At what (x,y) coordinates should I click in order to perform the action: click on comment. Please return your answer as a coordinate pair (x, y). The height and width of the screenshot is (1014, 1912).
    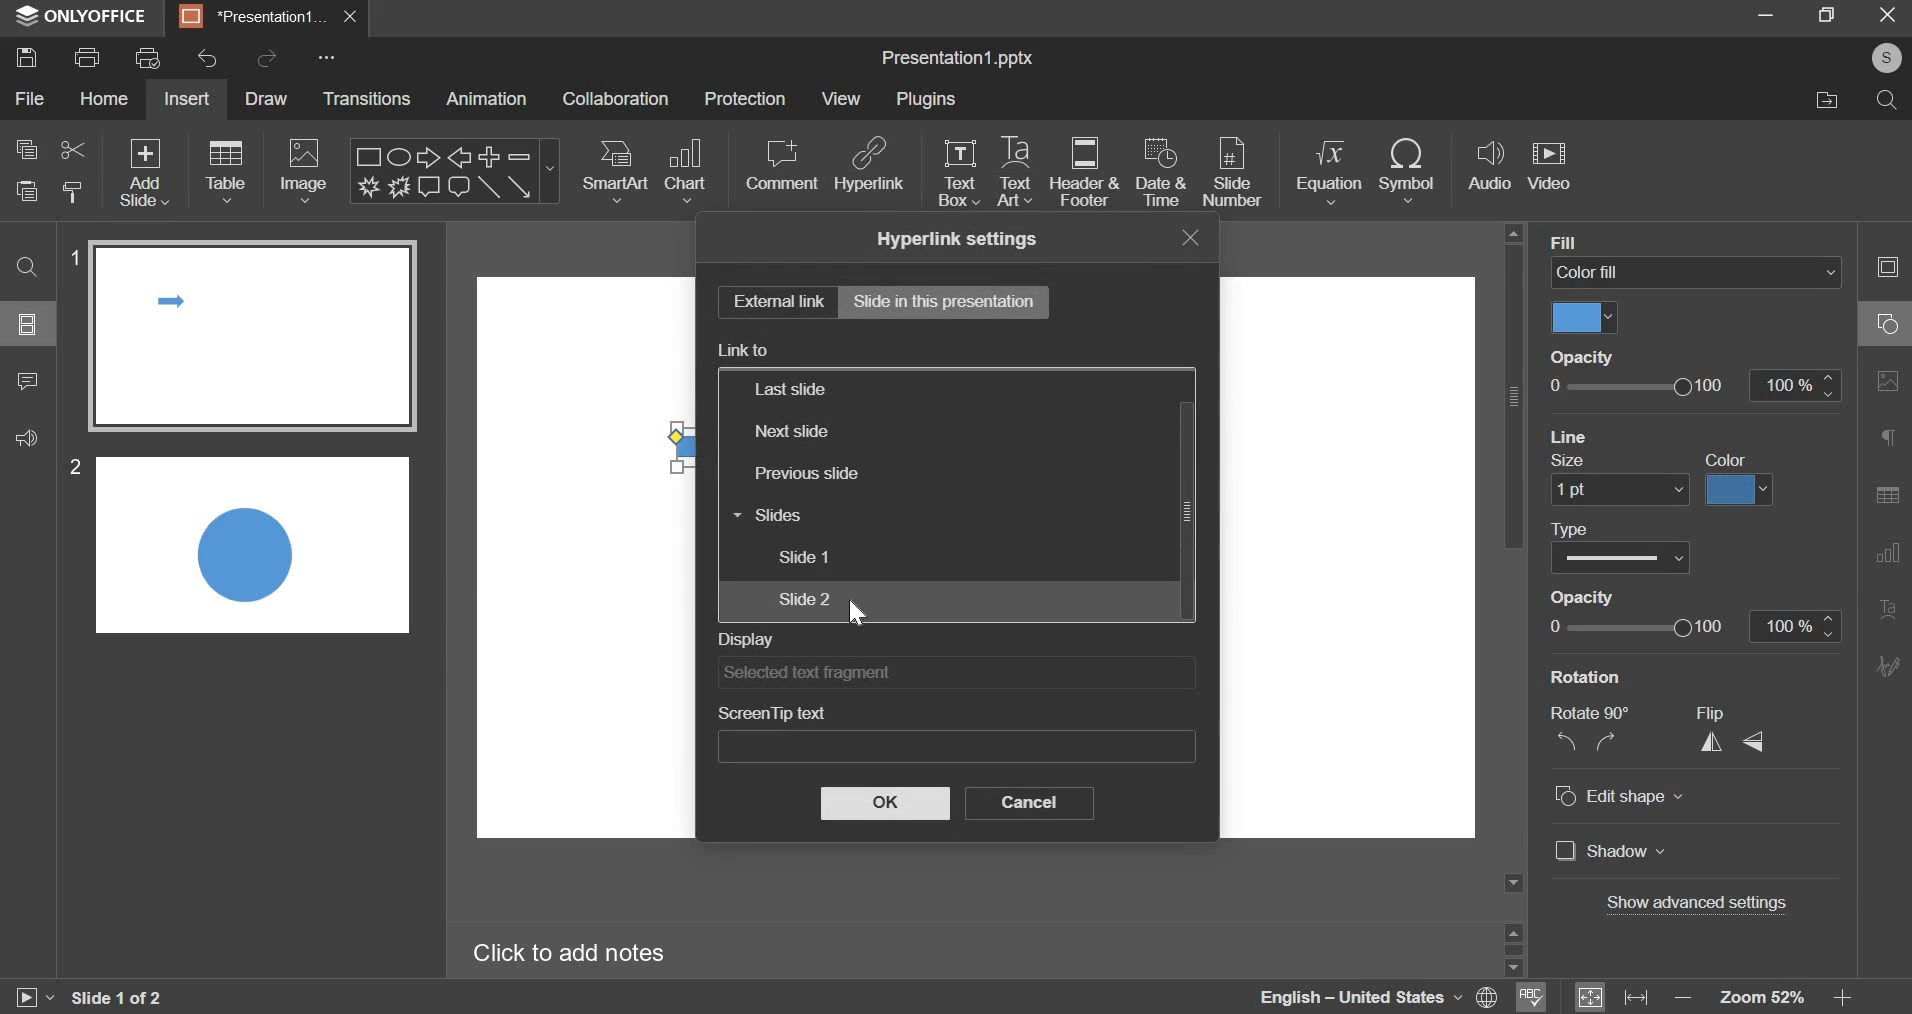
    Looking at the image, I should click on (783, 165).